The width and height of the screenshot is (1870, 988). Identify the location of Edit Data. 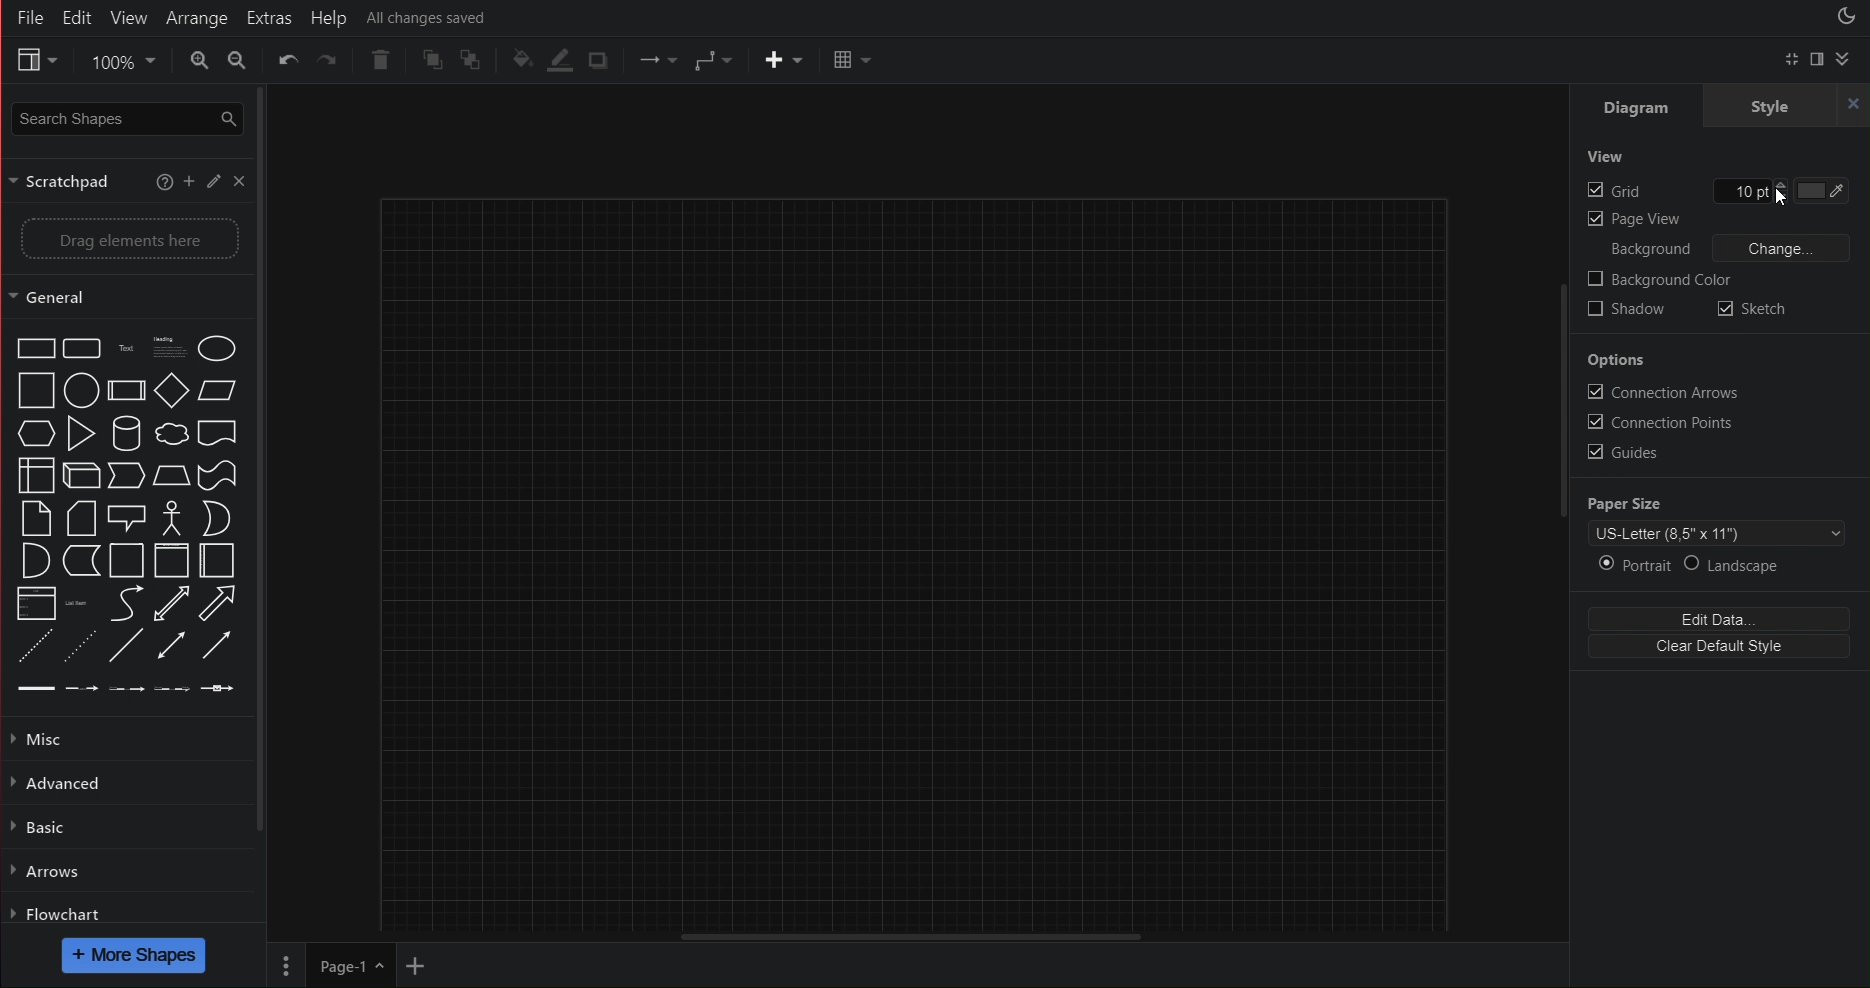
(1715, 620).